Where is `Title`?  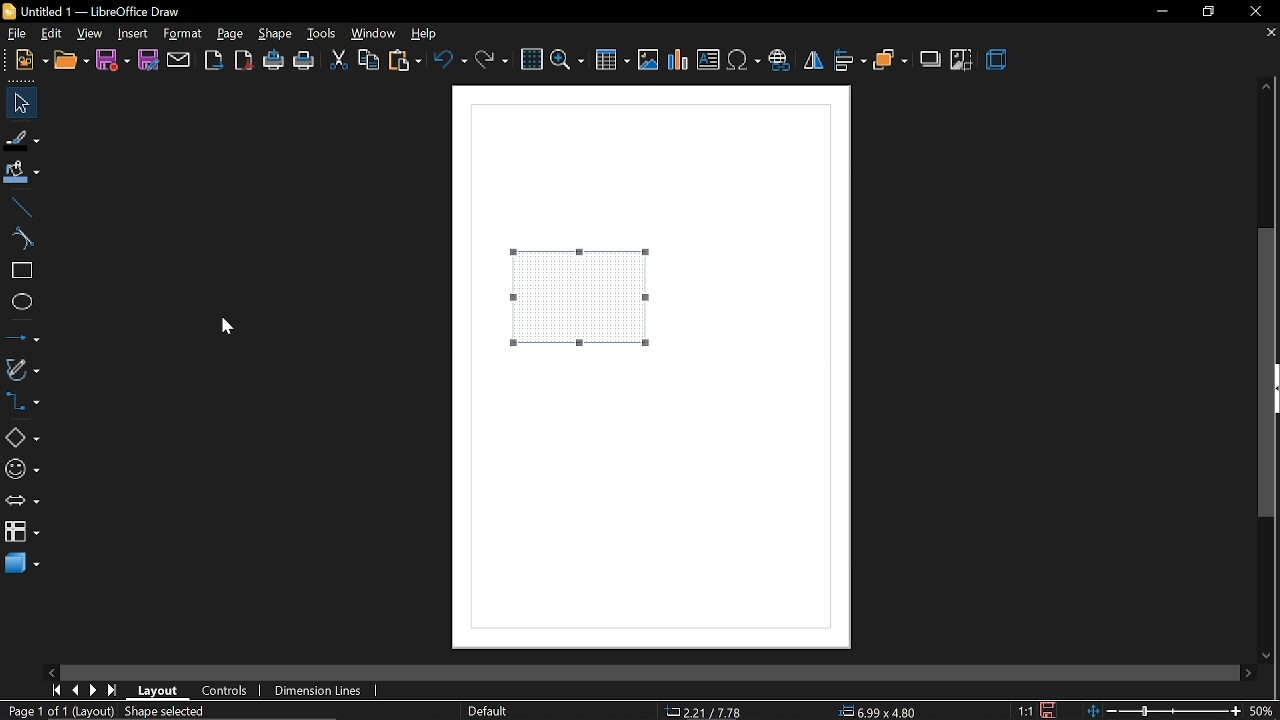 Title is located at coordinates (100, 10).